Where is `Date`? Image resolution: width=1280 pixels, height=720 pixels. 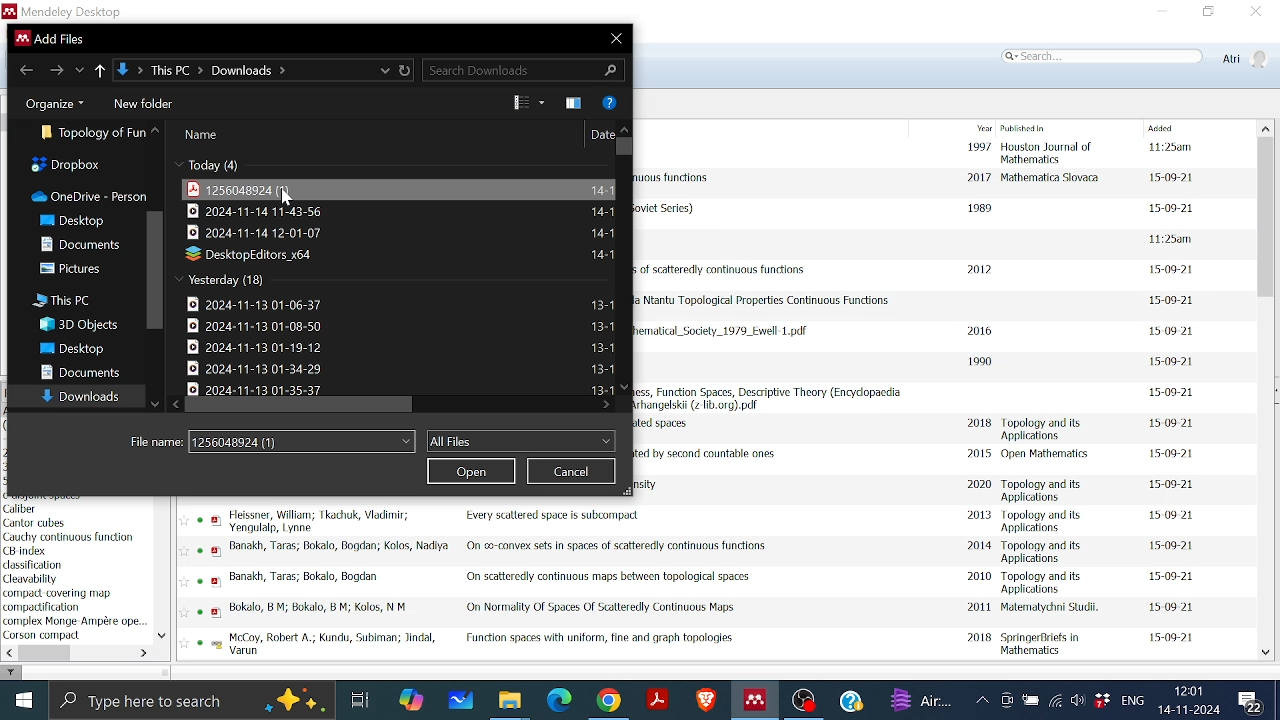 Date is located at coordinates (600, 388).